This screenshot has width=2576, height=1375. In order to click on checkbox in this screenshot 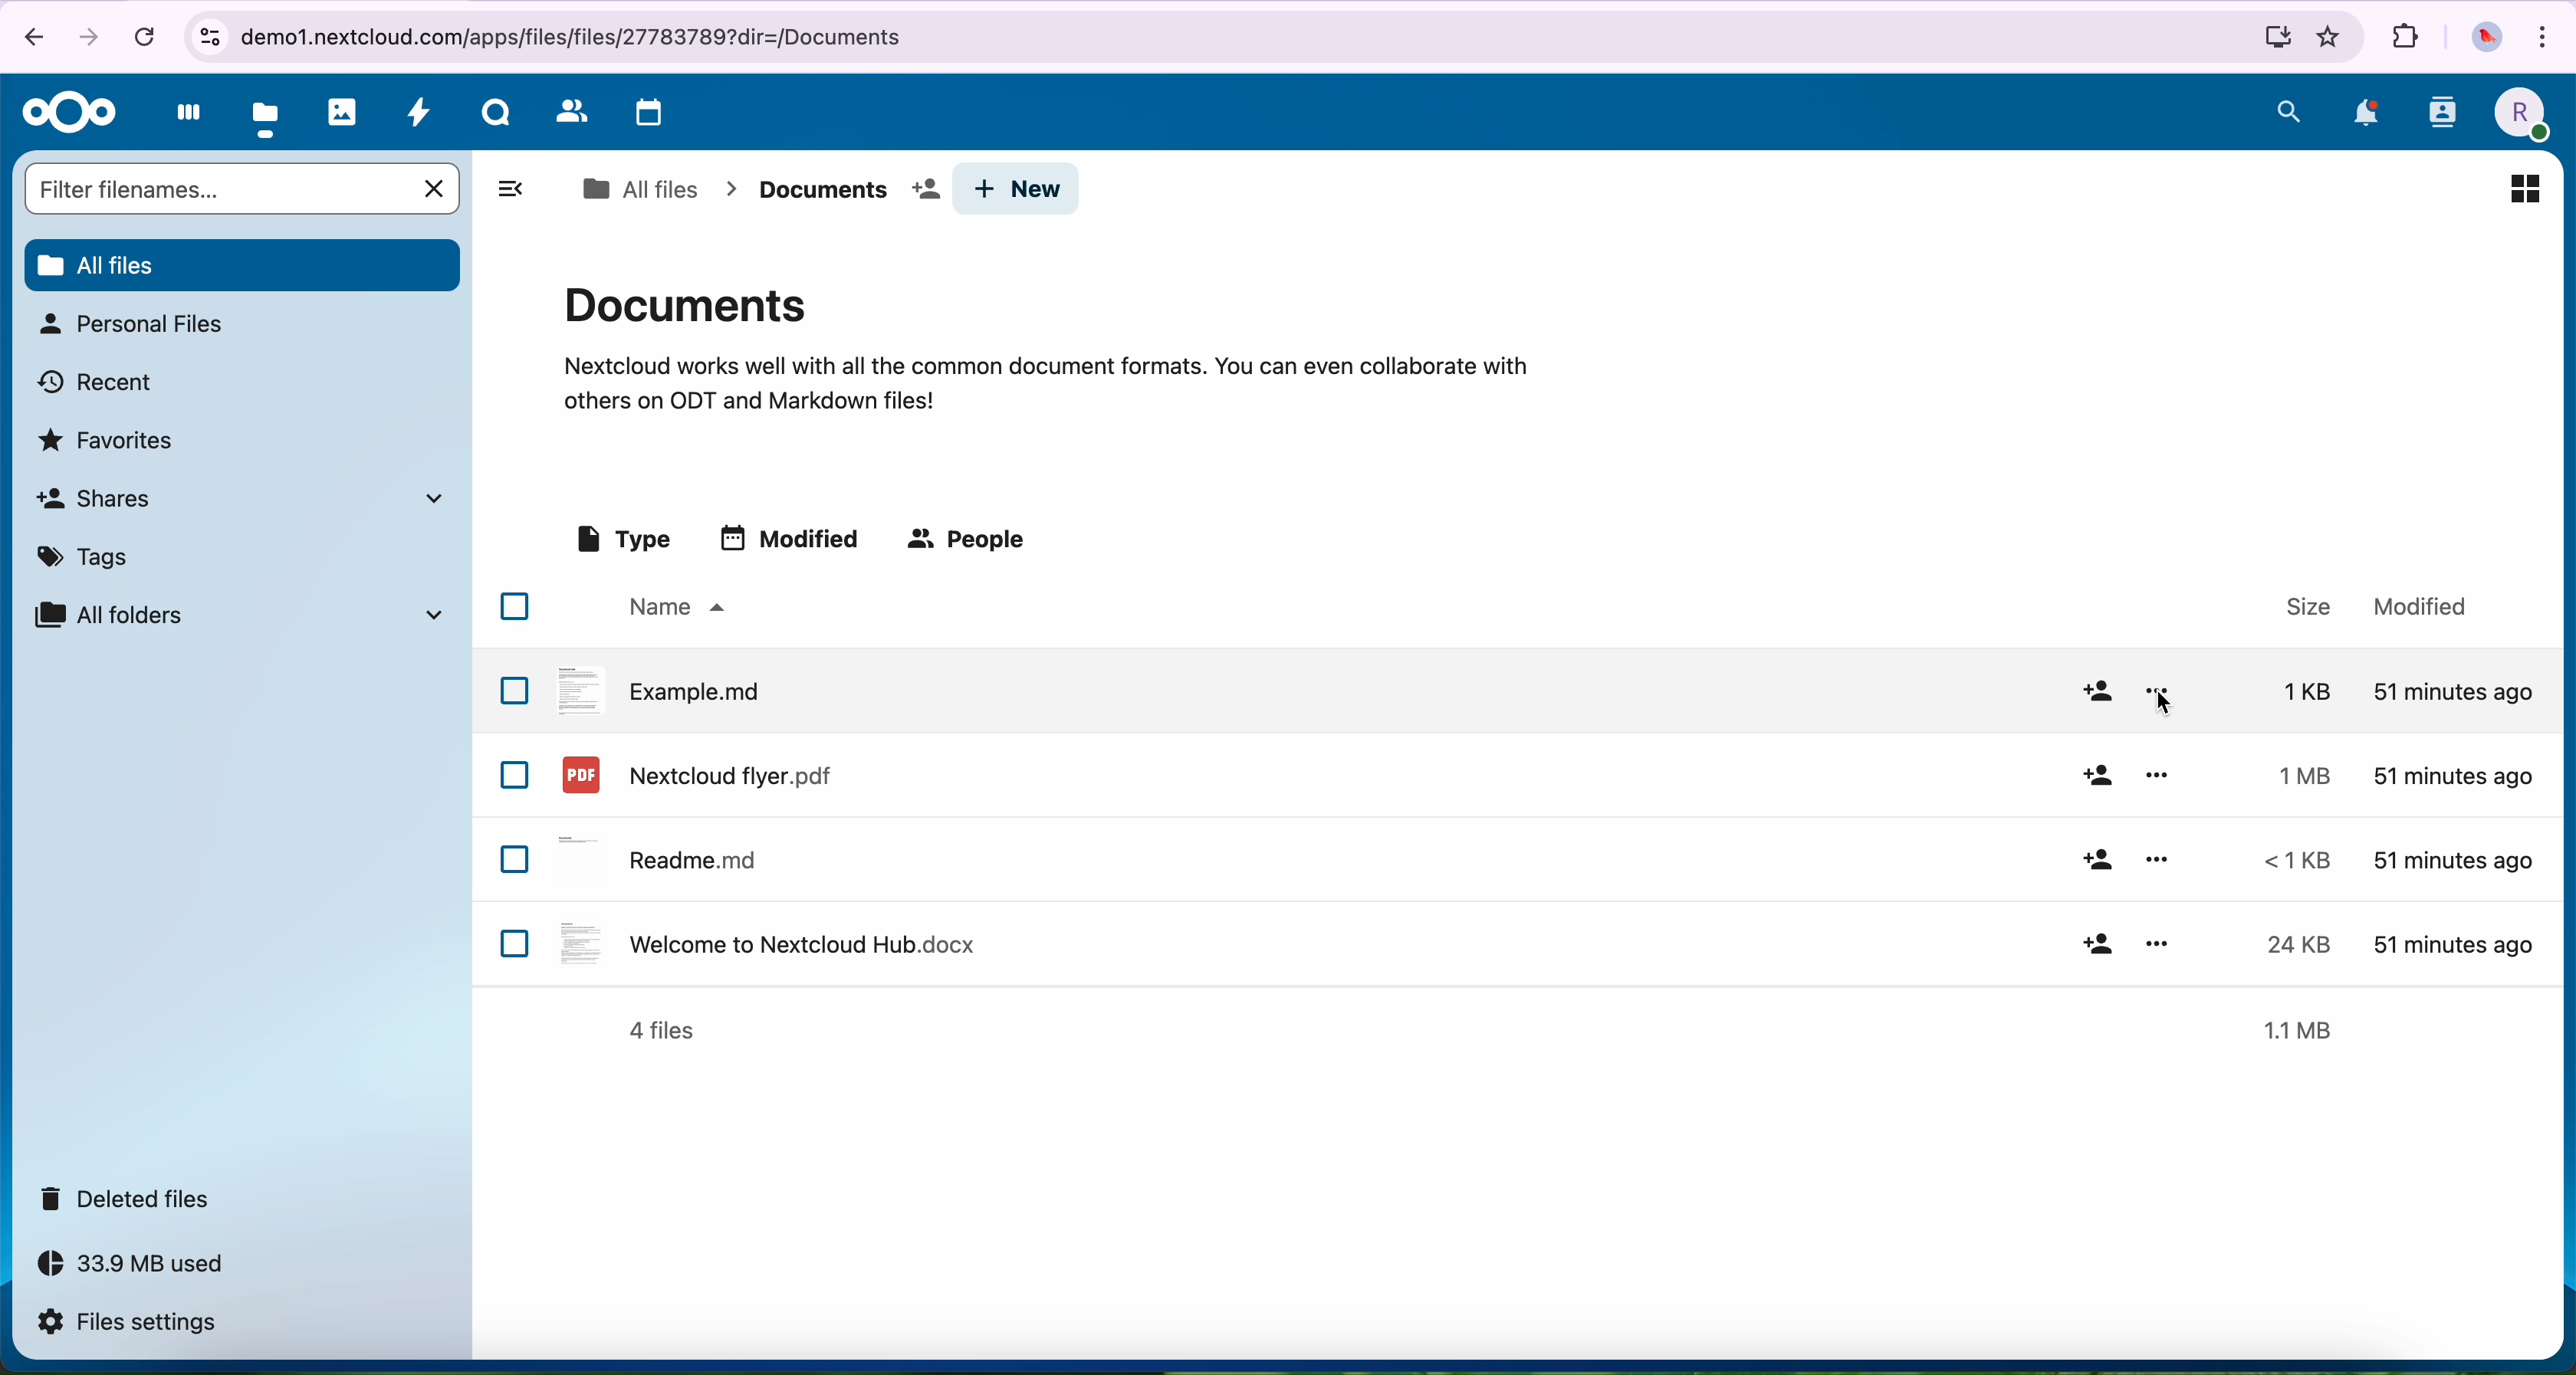, I will do `click(516, 860)`.